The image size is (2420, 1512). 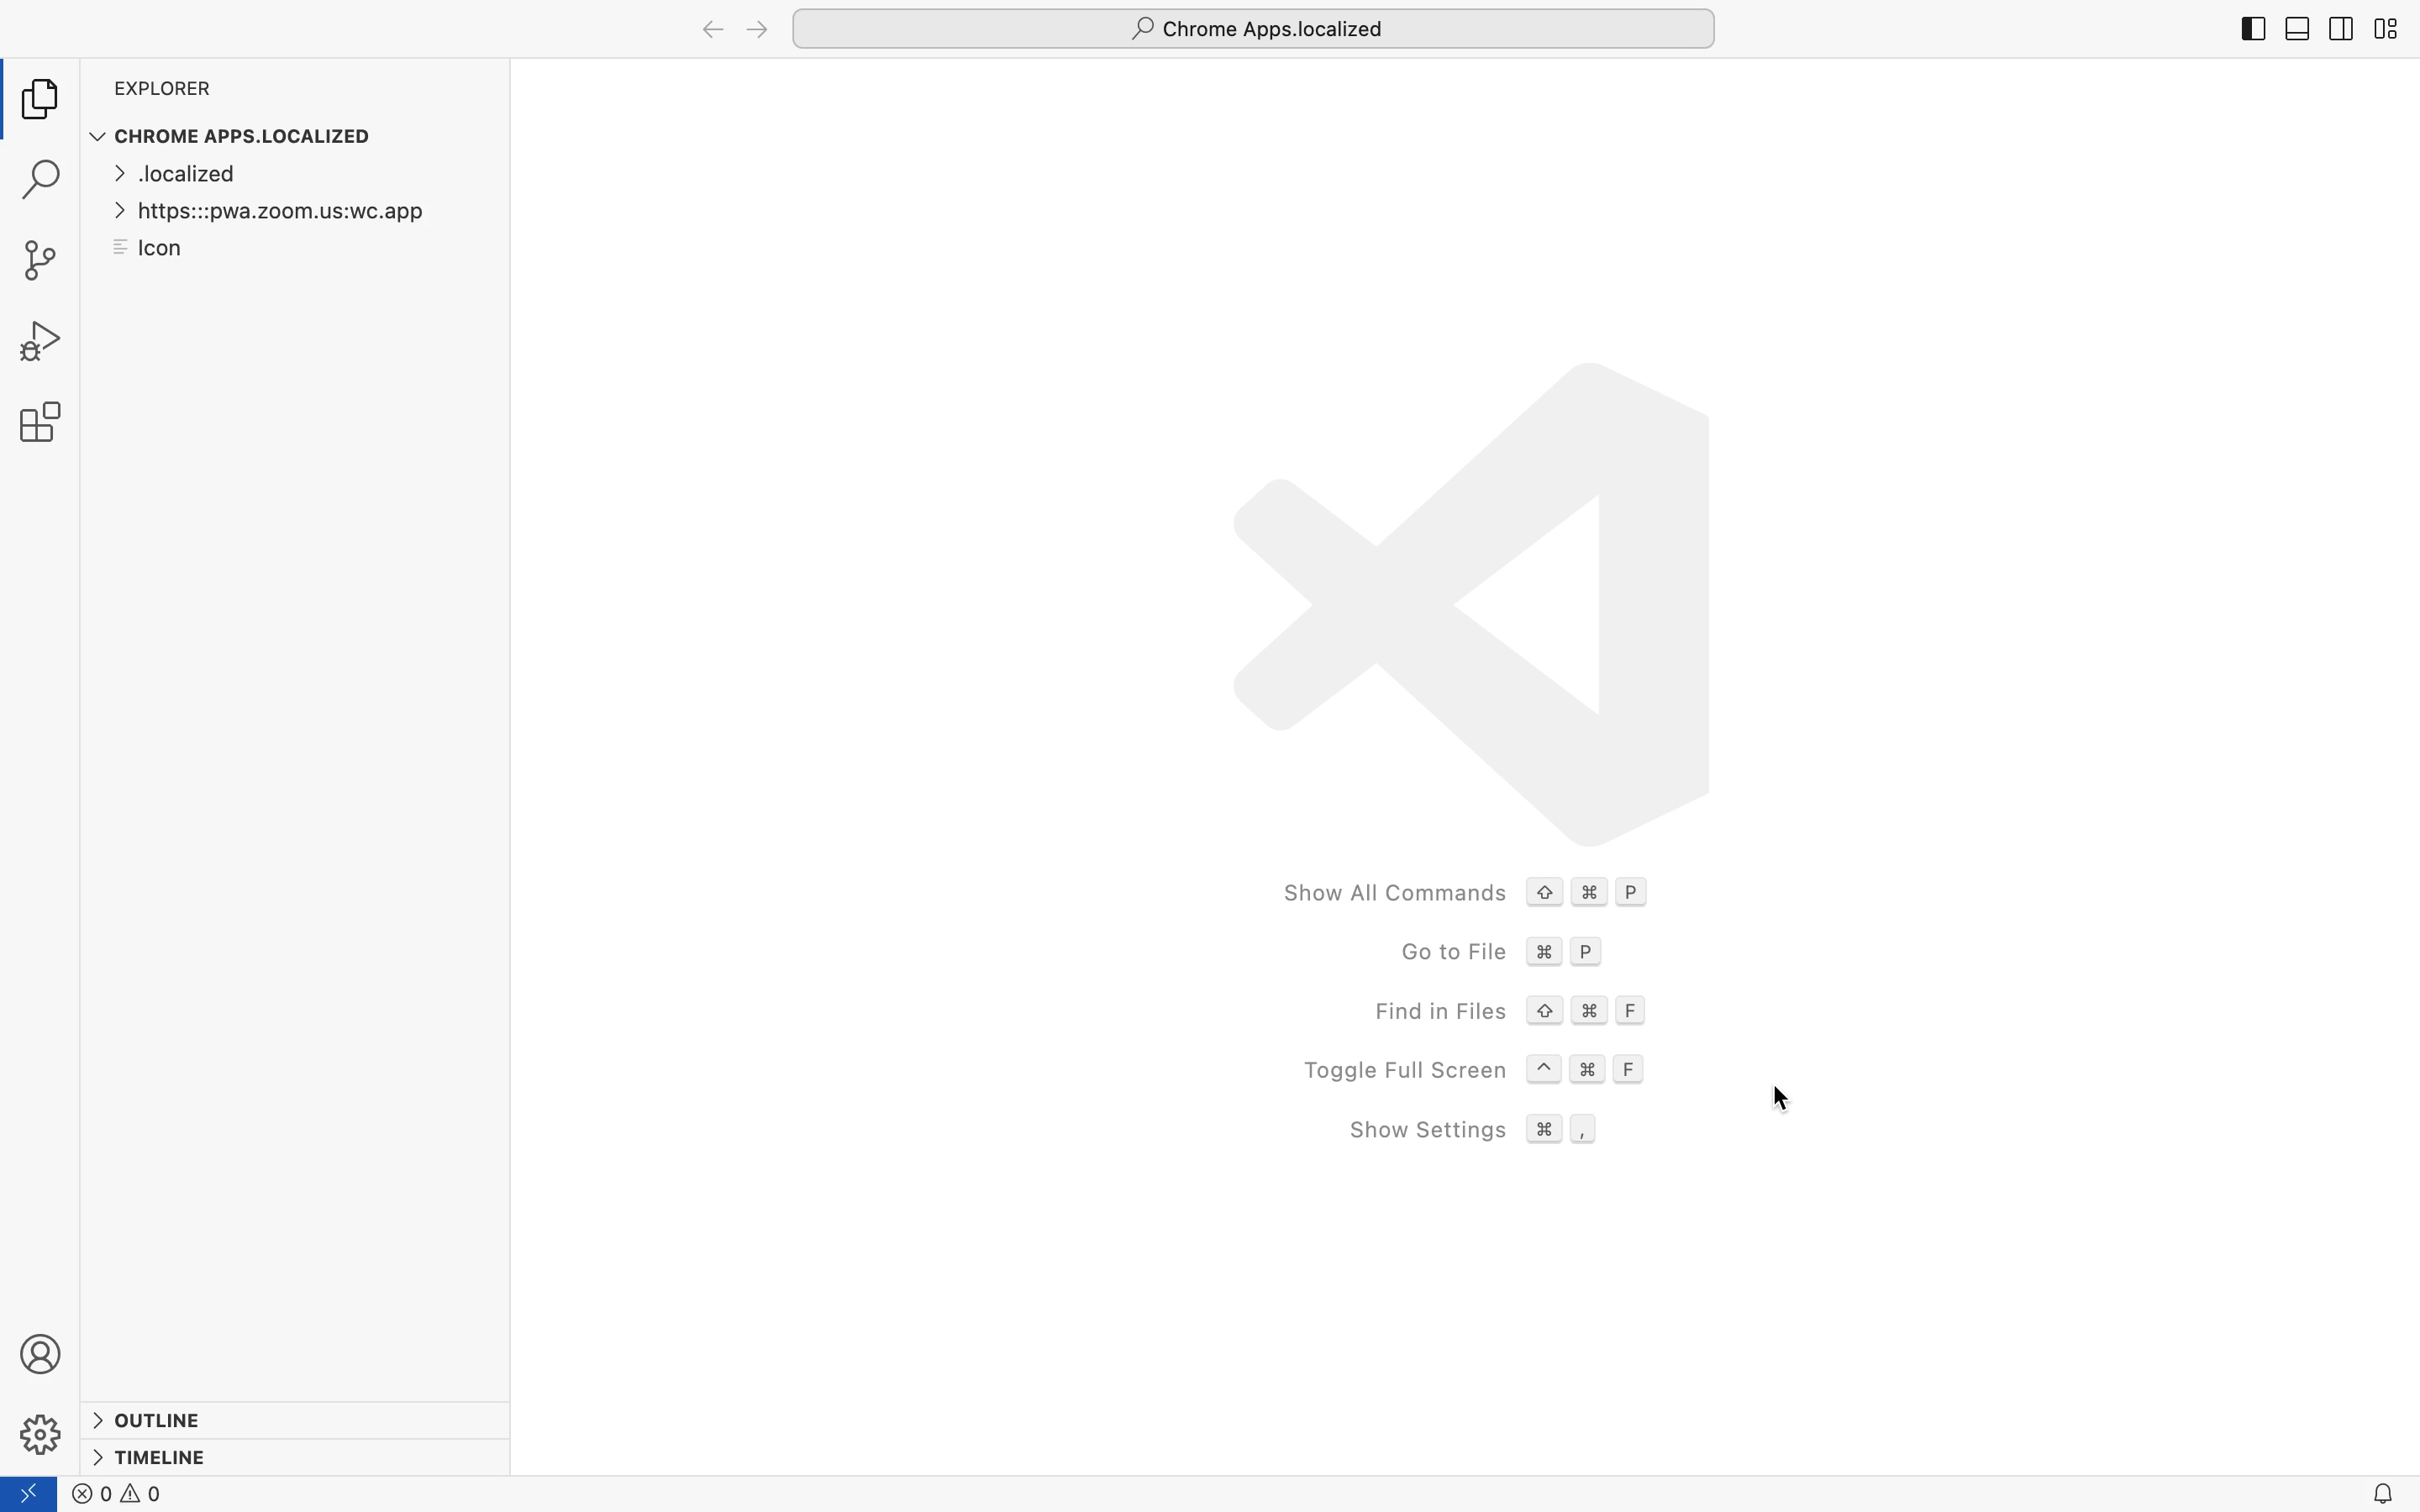 I want to click on toggle panel, so click(x=2296, y=29).